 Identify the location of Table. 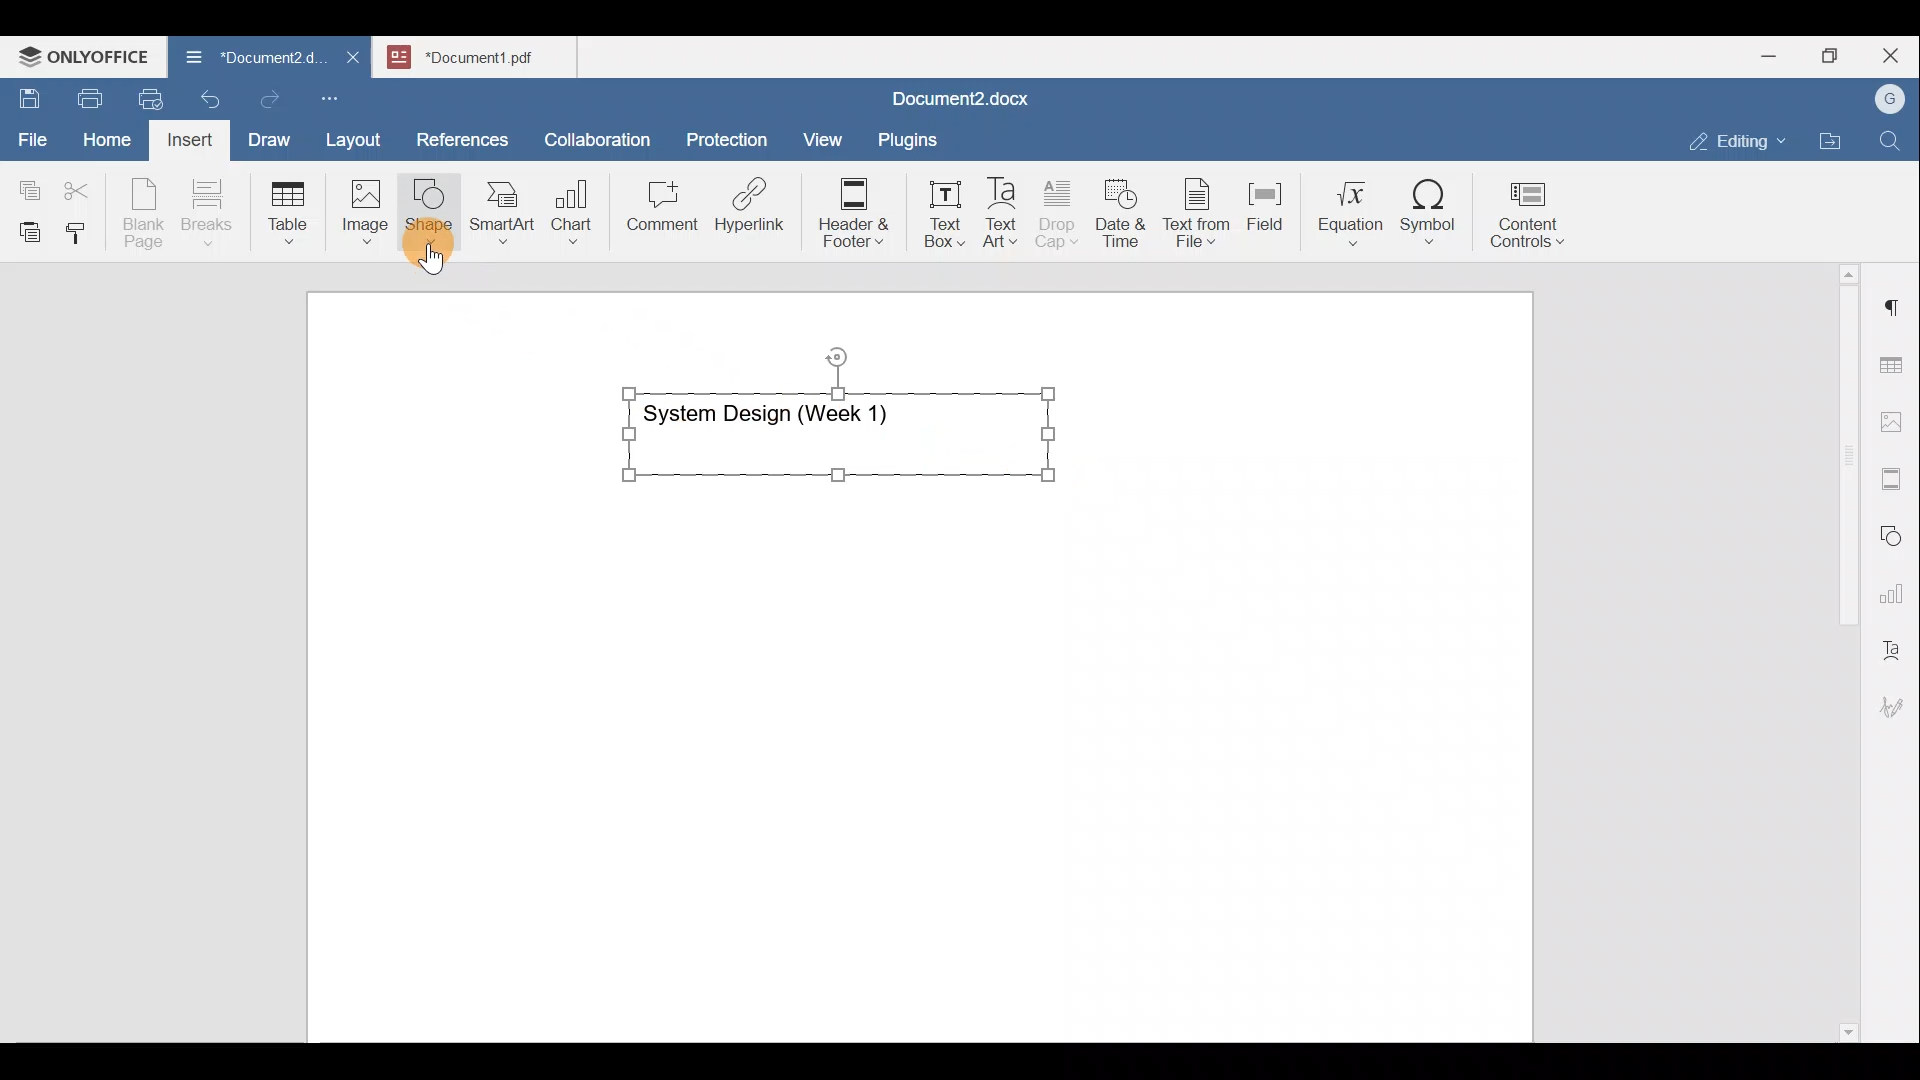
(289, 208).